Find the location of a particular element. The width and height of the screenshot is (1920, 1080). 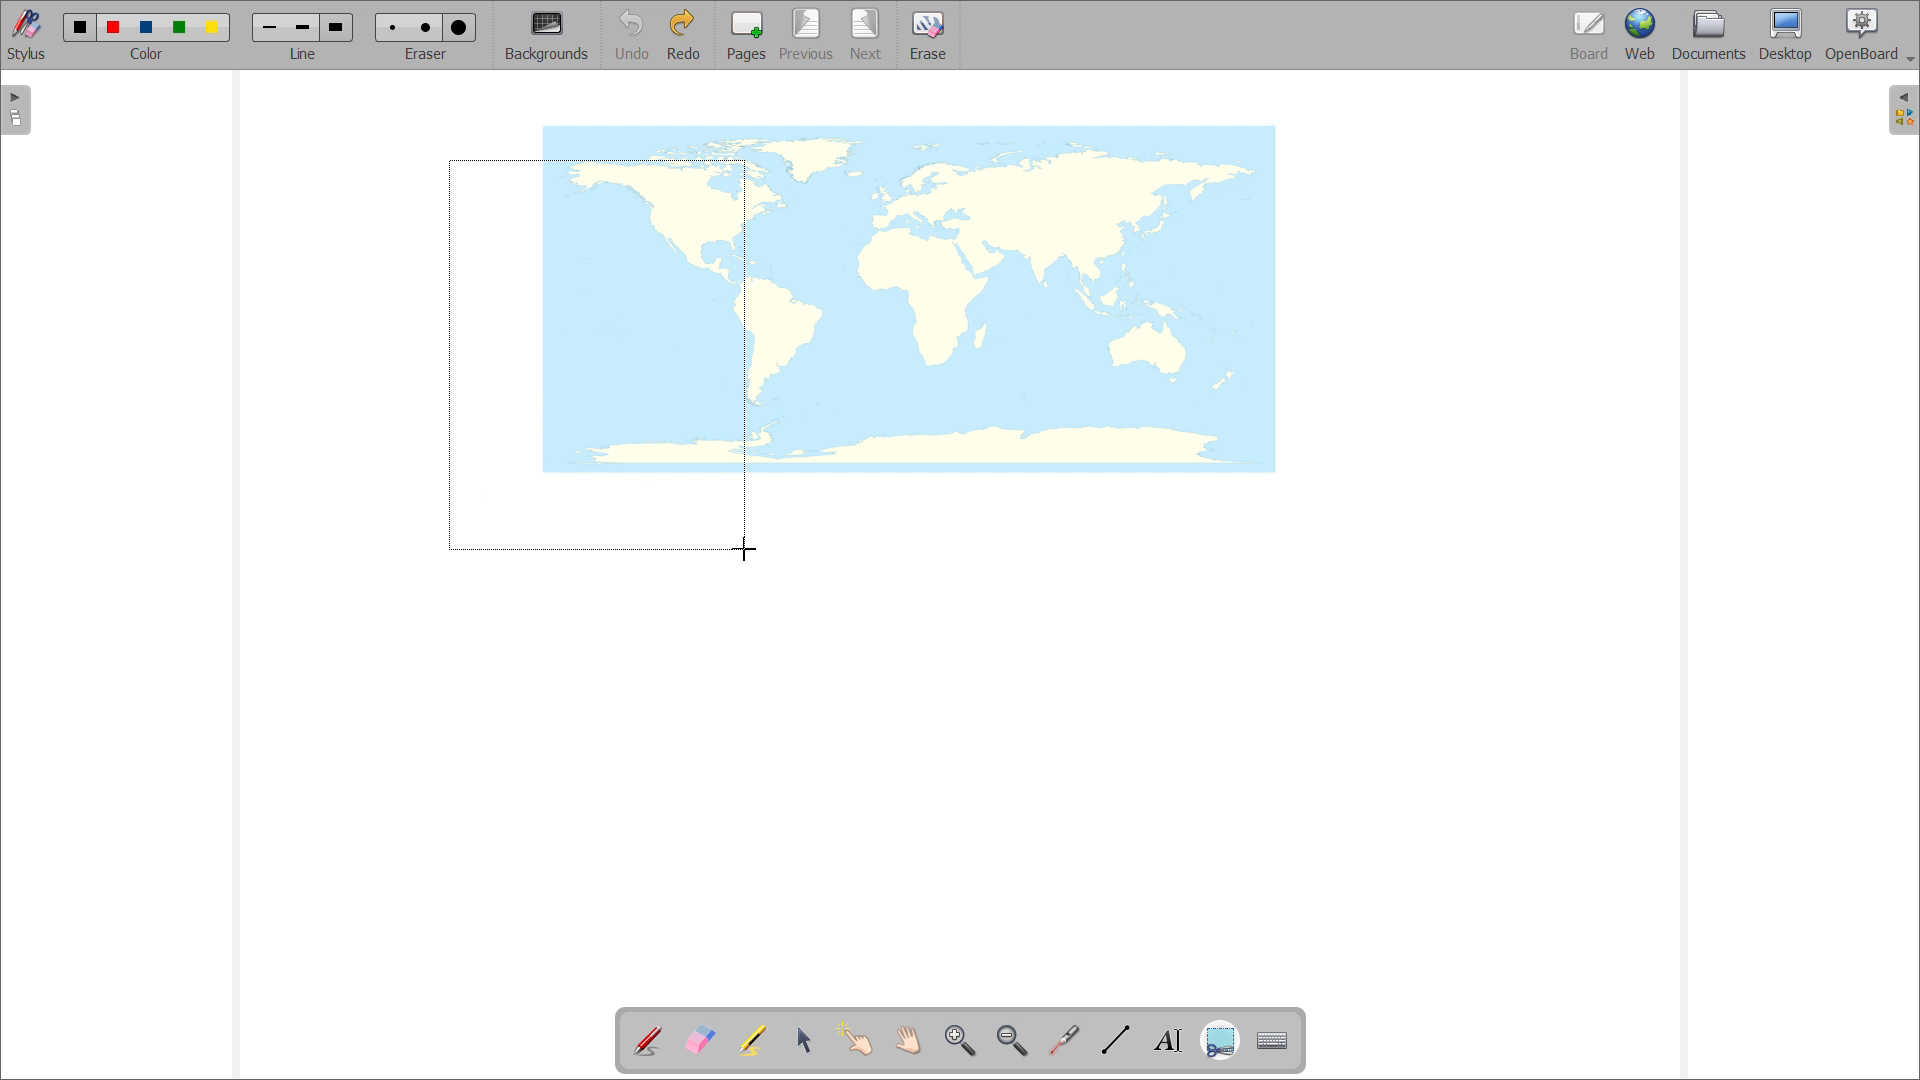

cursor is located at coordinates (744, 551).